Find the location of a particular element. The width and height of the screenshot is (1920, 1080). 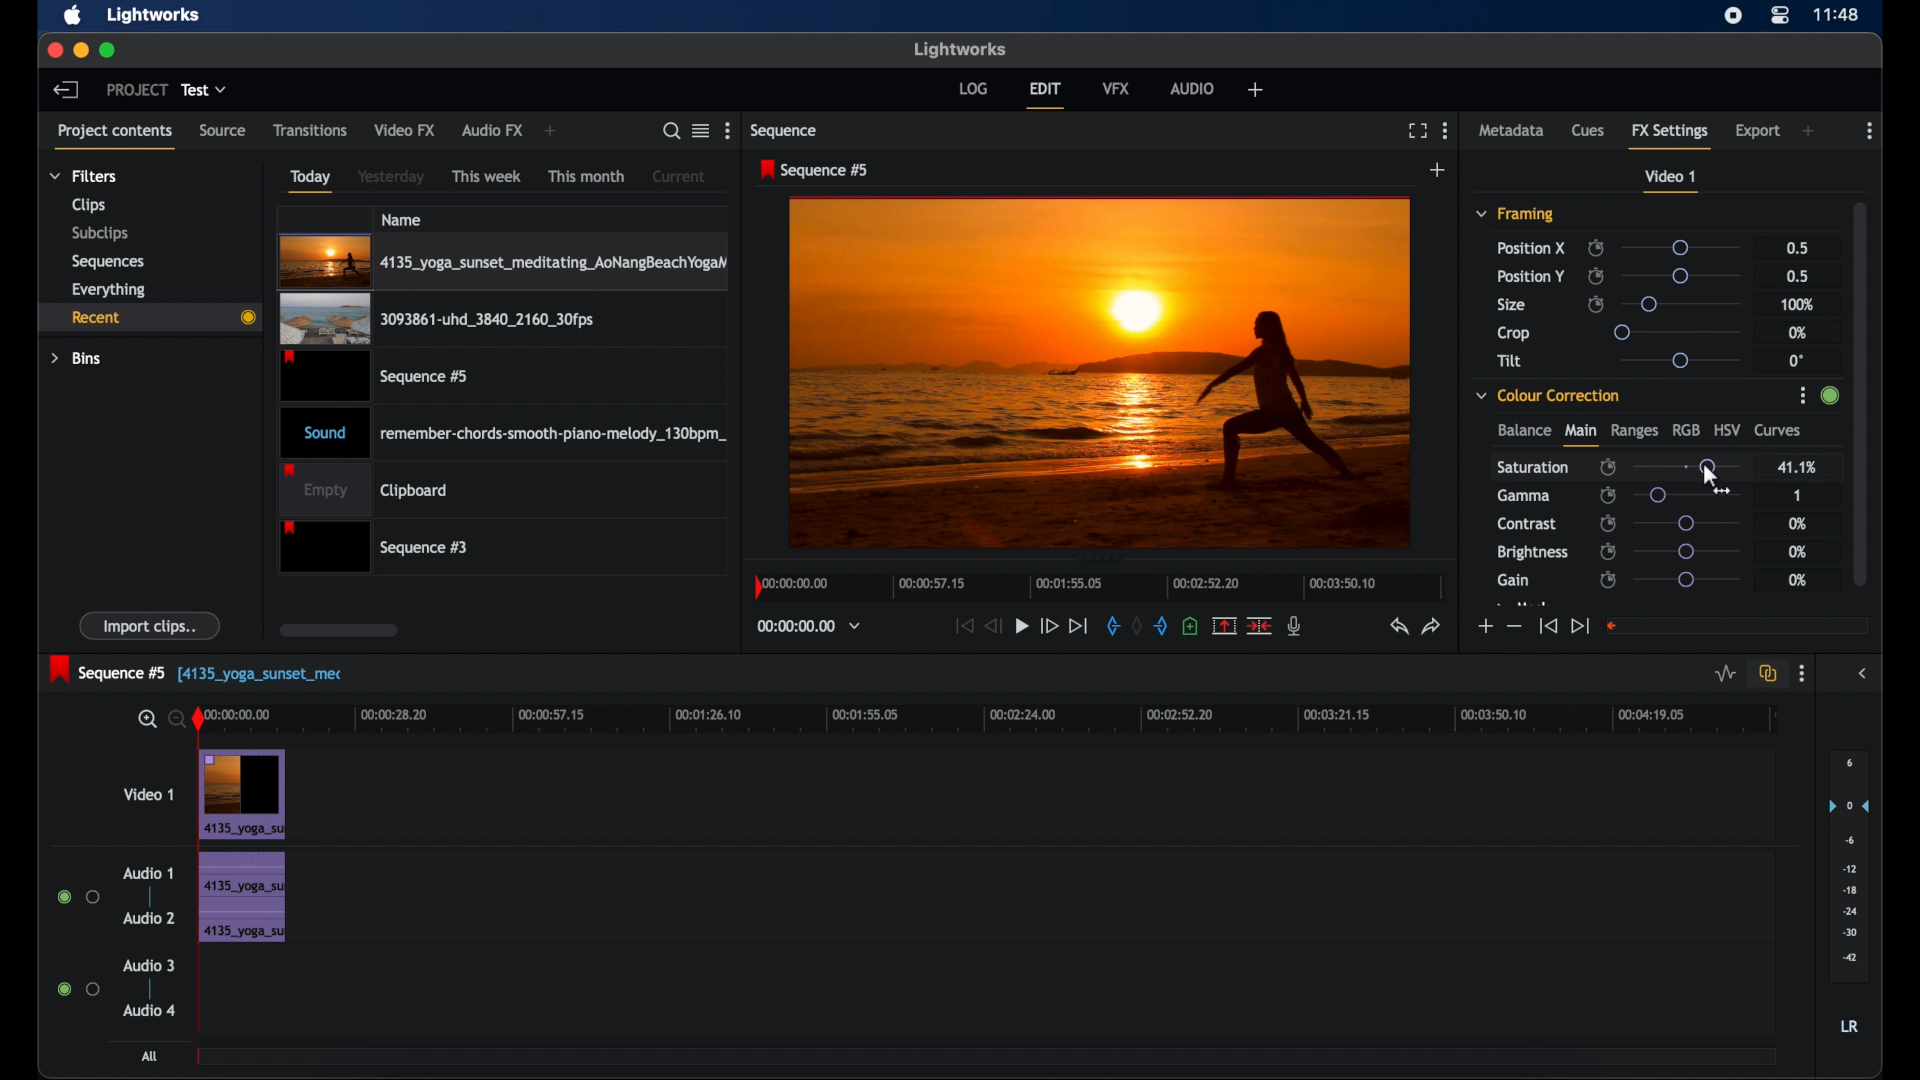

100% is located at coordinates (1798, 304).